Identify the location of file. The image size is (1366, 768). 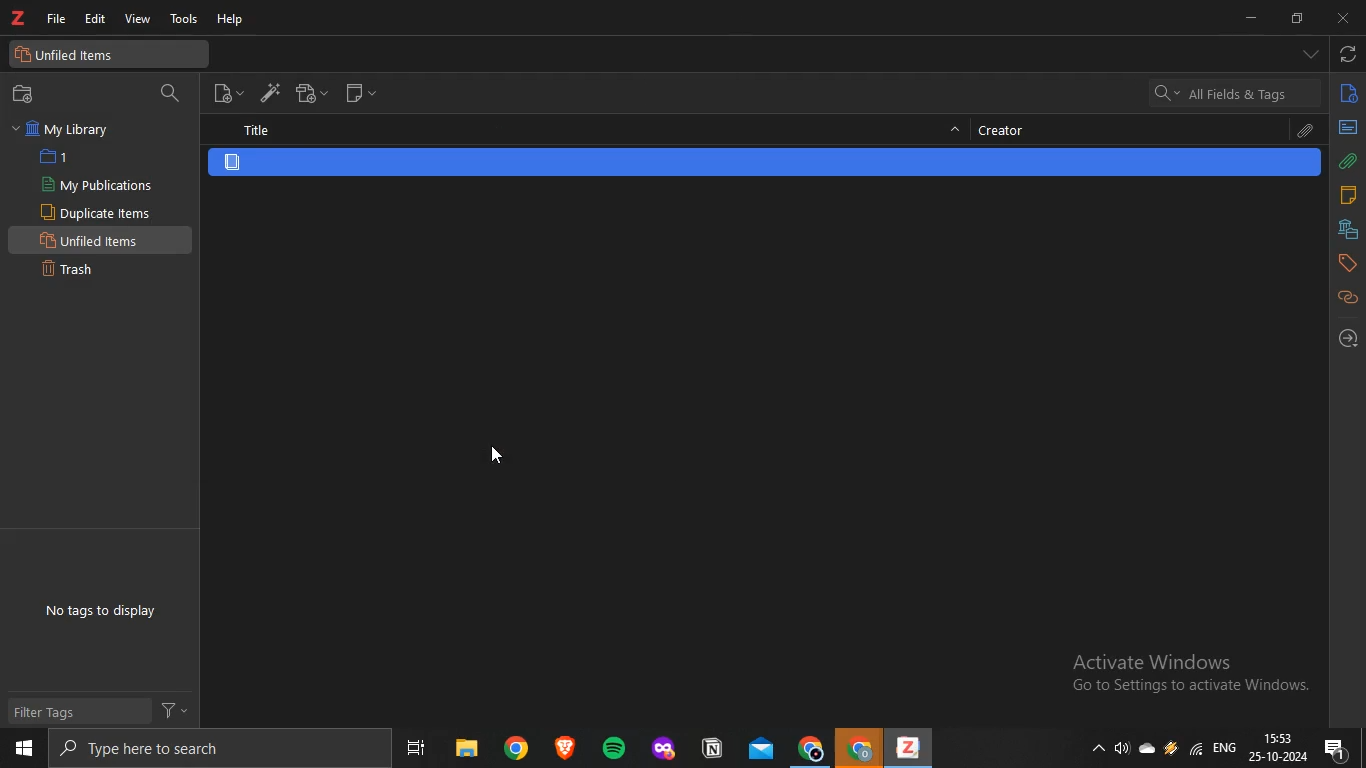
(59, 18).